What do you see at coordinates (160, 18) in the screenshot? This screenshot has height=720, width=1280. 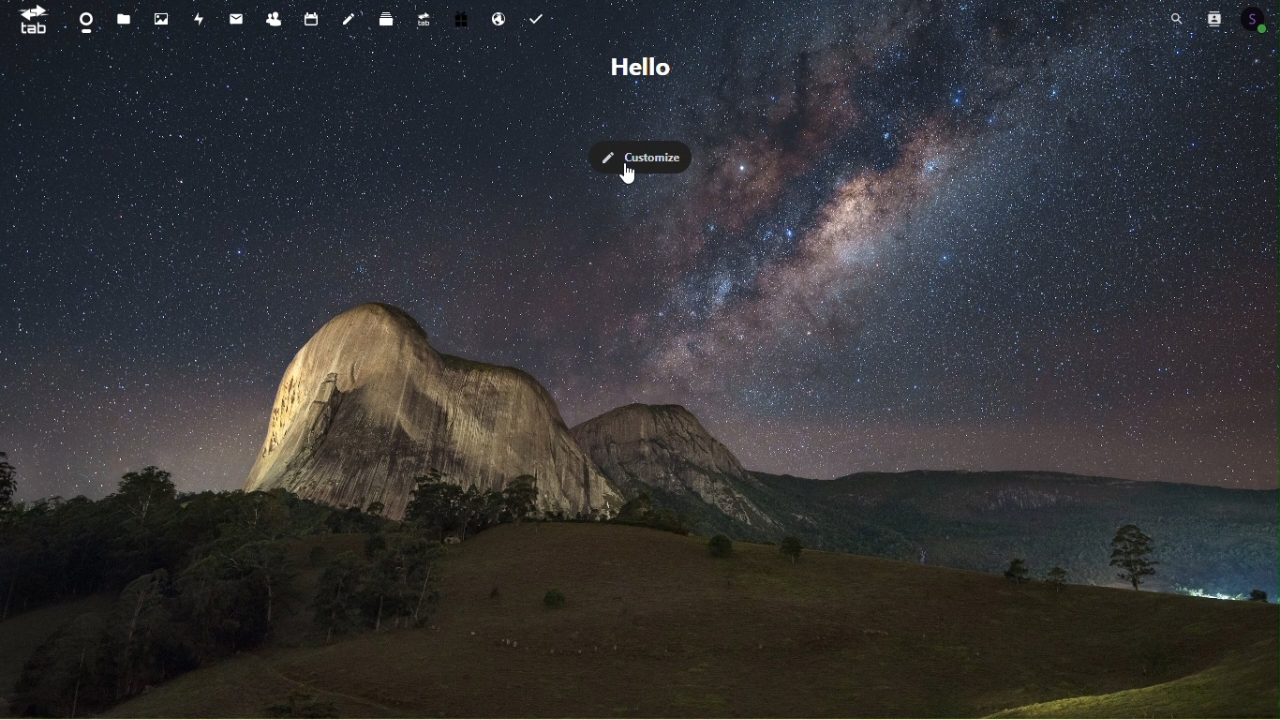 I see `Photos` at bounding box center [160, 18].